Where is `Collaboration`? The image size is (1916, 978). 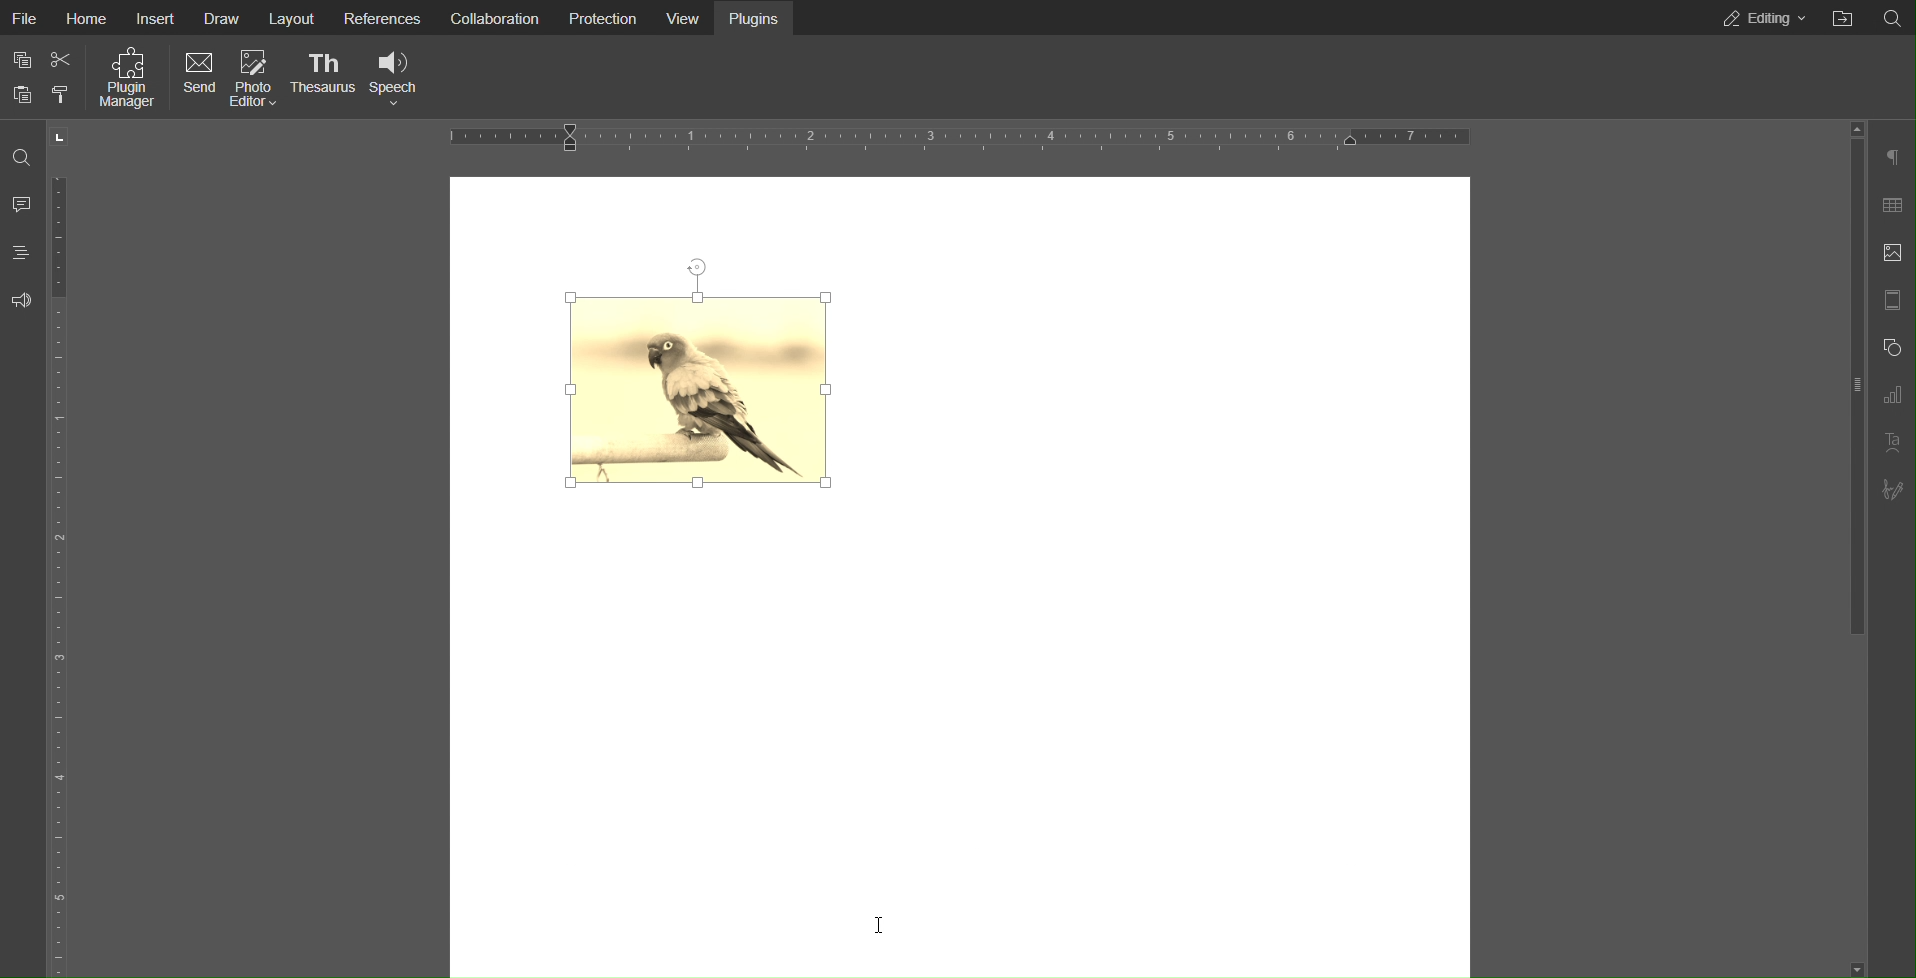 Collaboration is located at coordinates (489, 17).